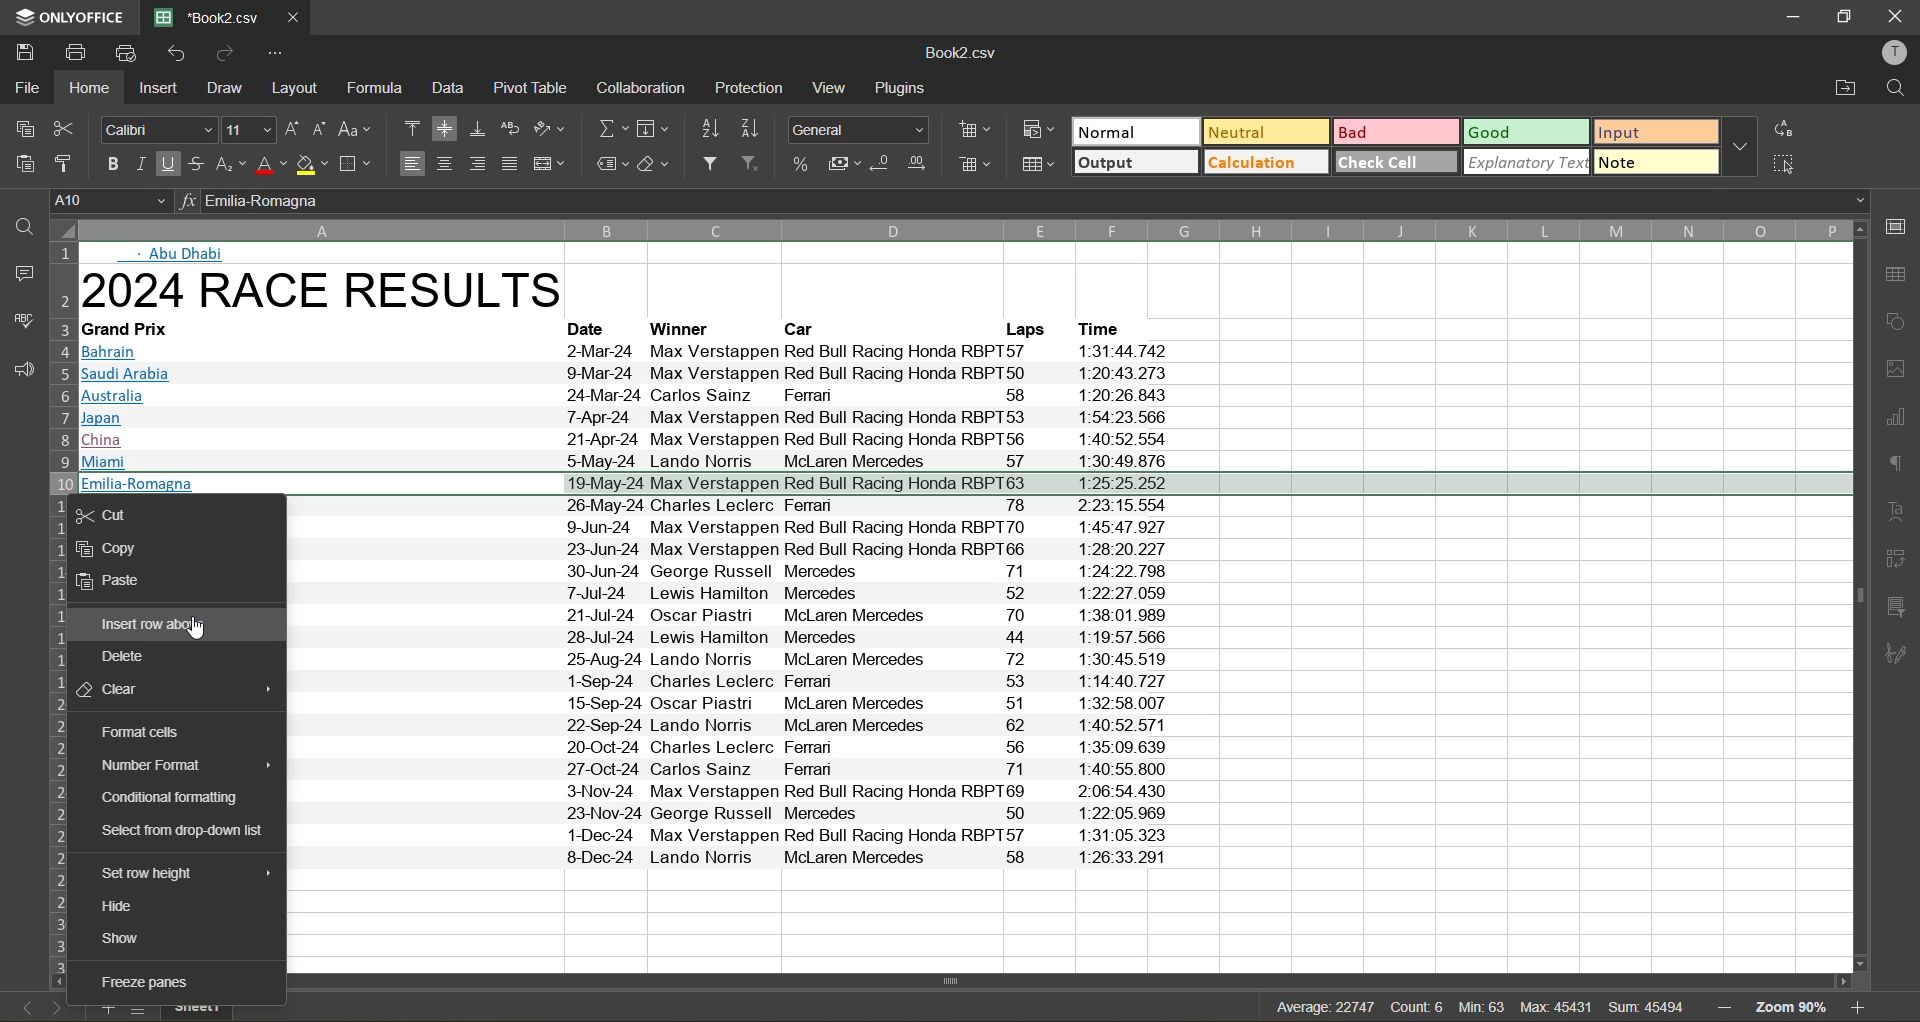 The height and width of the screenshot is (1022, 1920). Describe the element at coordinates (1790, 1007) in the screenshot. I see `zoom factor` at that location.